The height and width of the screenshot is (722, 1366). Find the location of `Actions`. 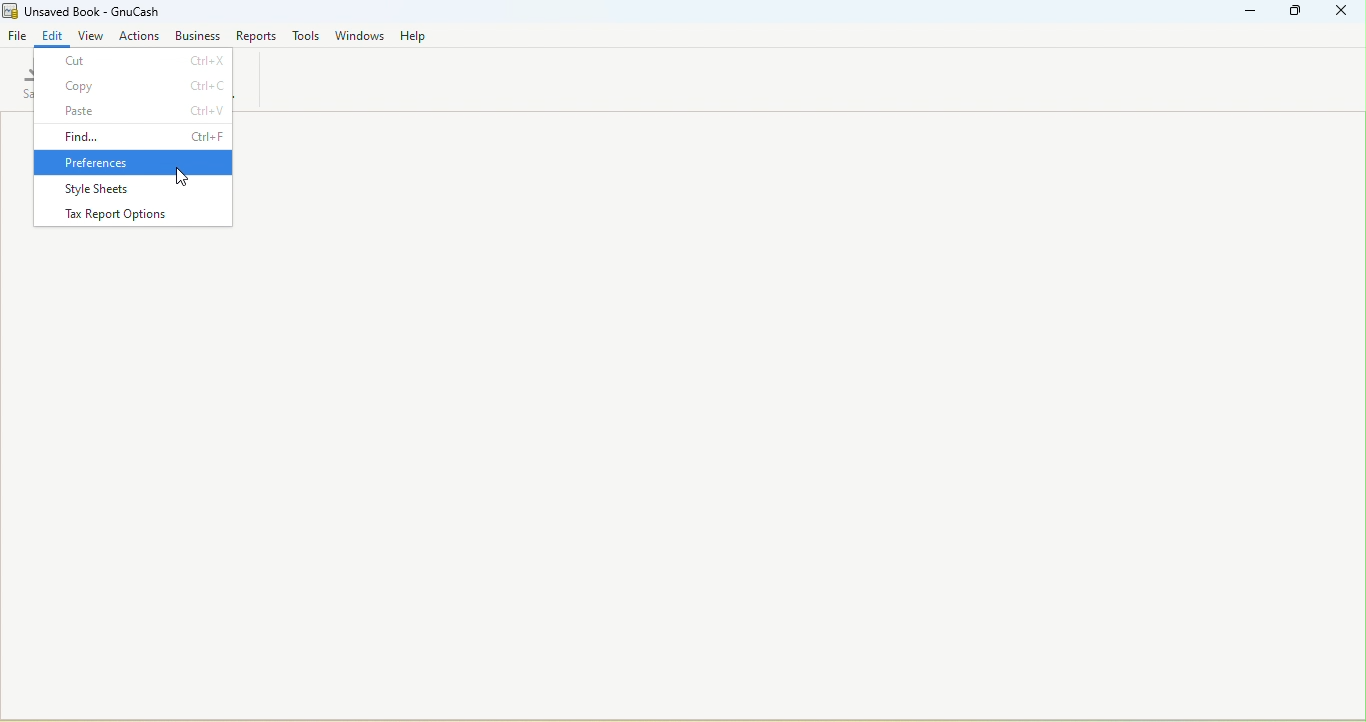

Actions is located at coordinates (141, 33).